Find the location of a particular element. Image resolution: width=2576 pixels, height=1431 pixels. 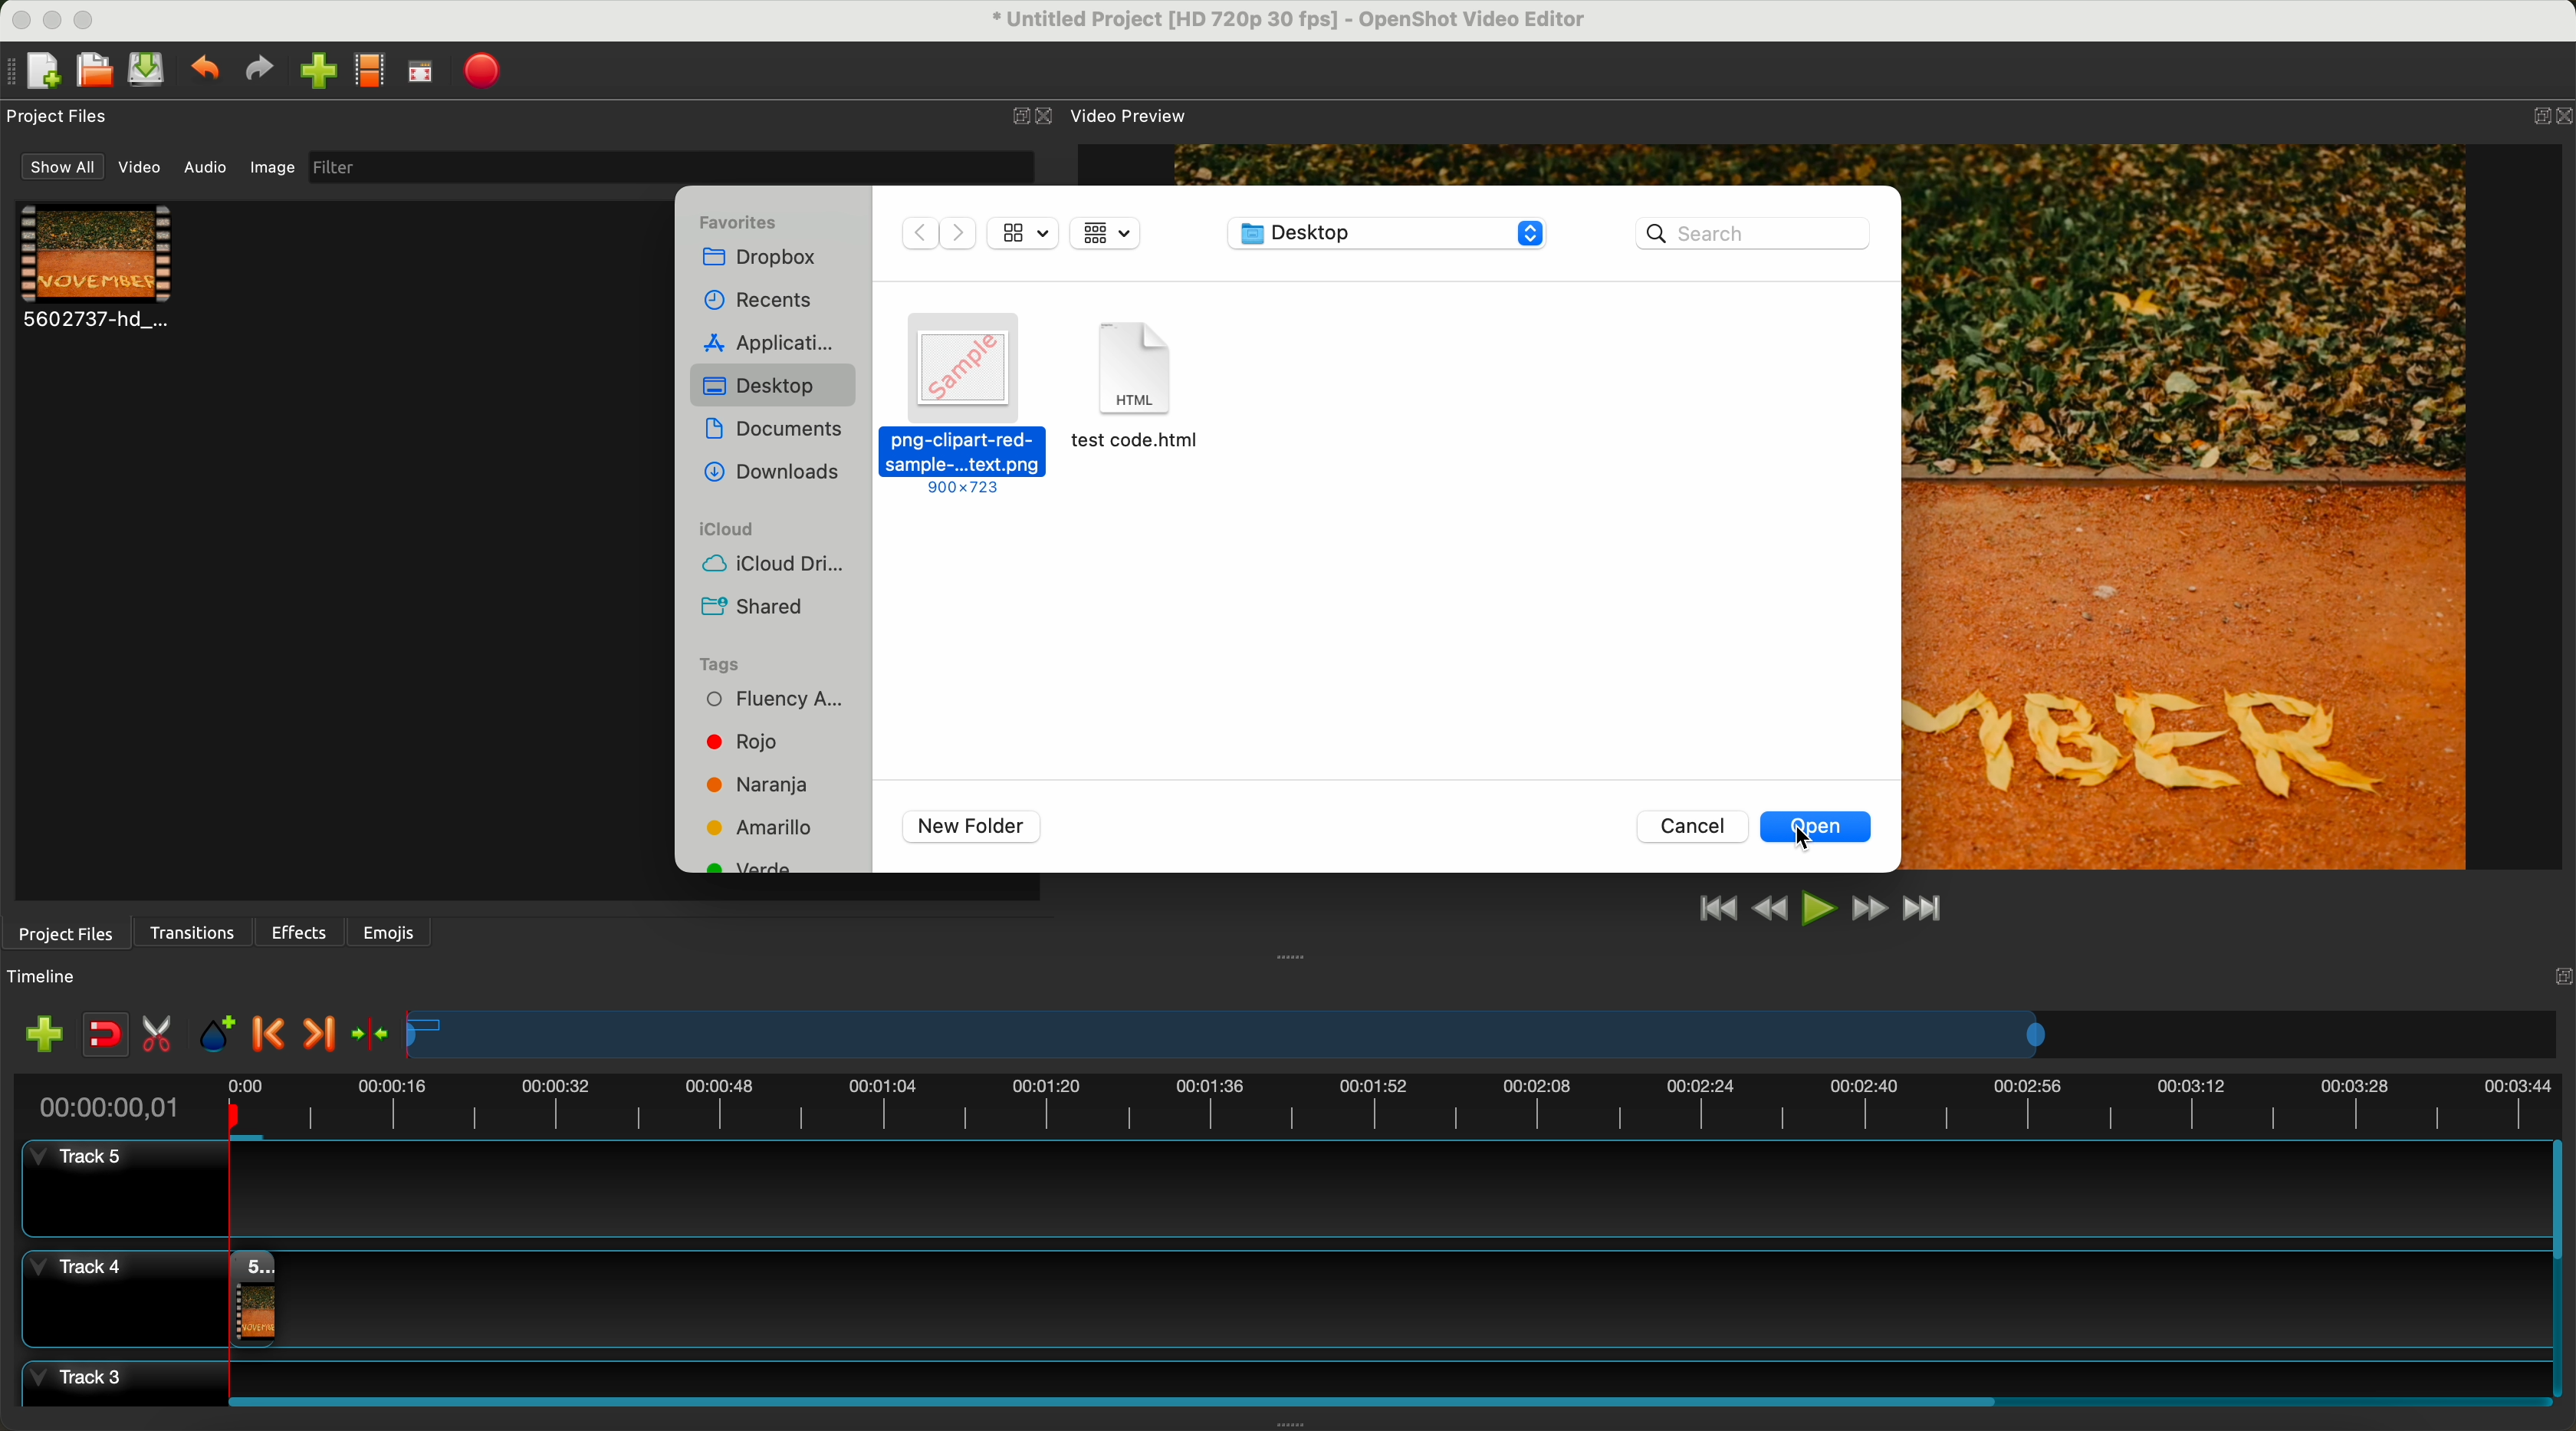

downloads is located at coordinates (773, 472).